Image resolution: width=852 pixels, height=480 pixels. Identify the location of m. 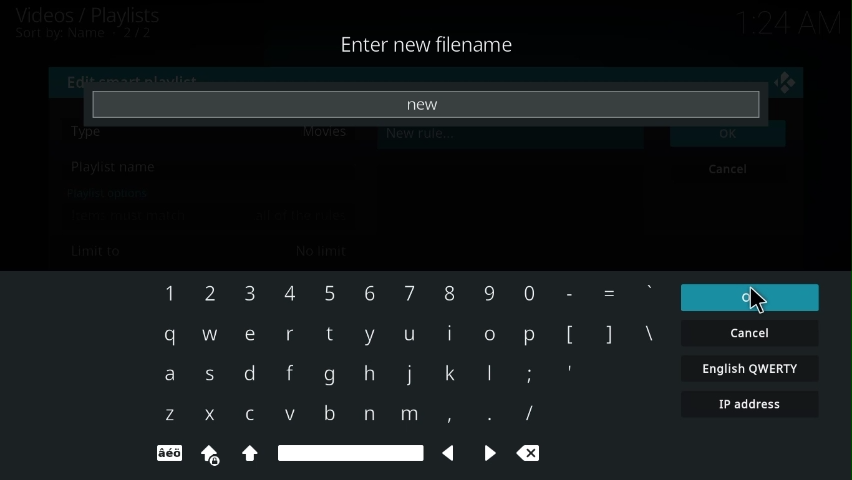
(406, 414).